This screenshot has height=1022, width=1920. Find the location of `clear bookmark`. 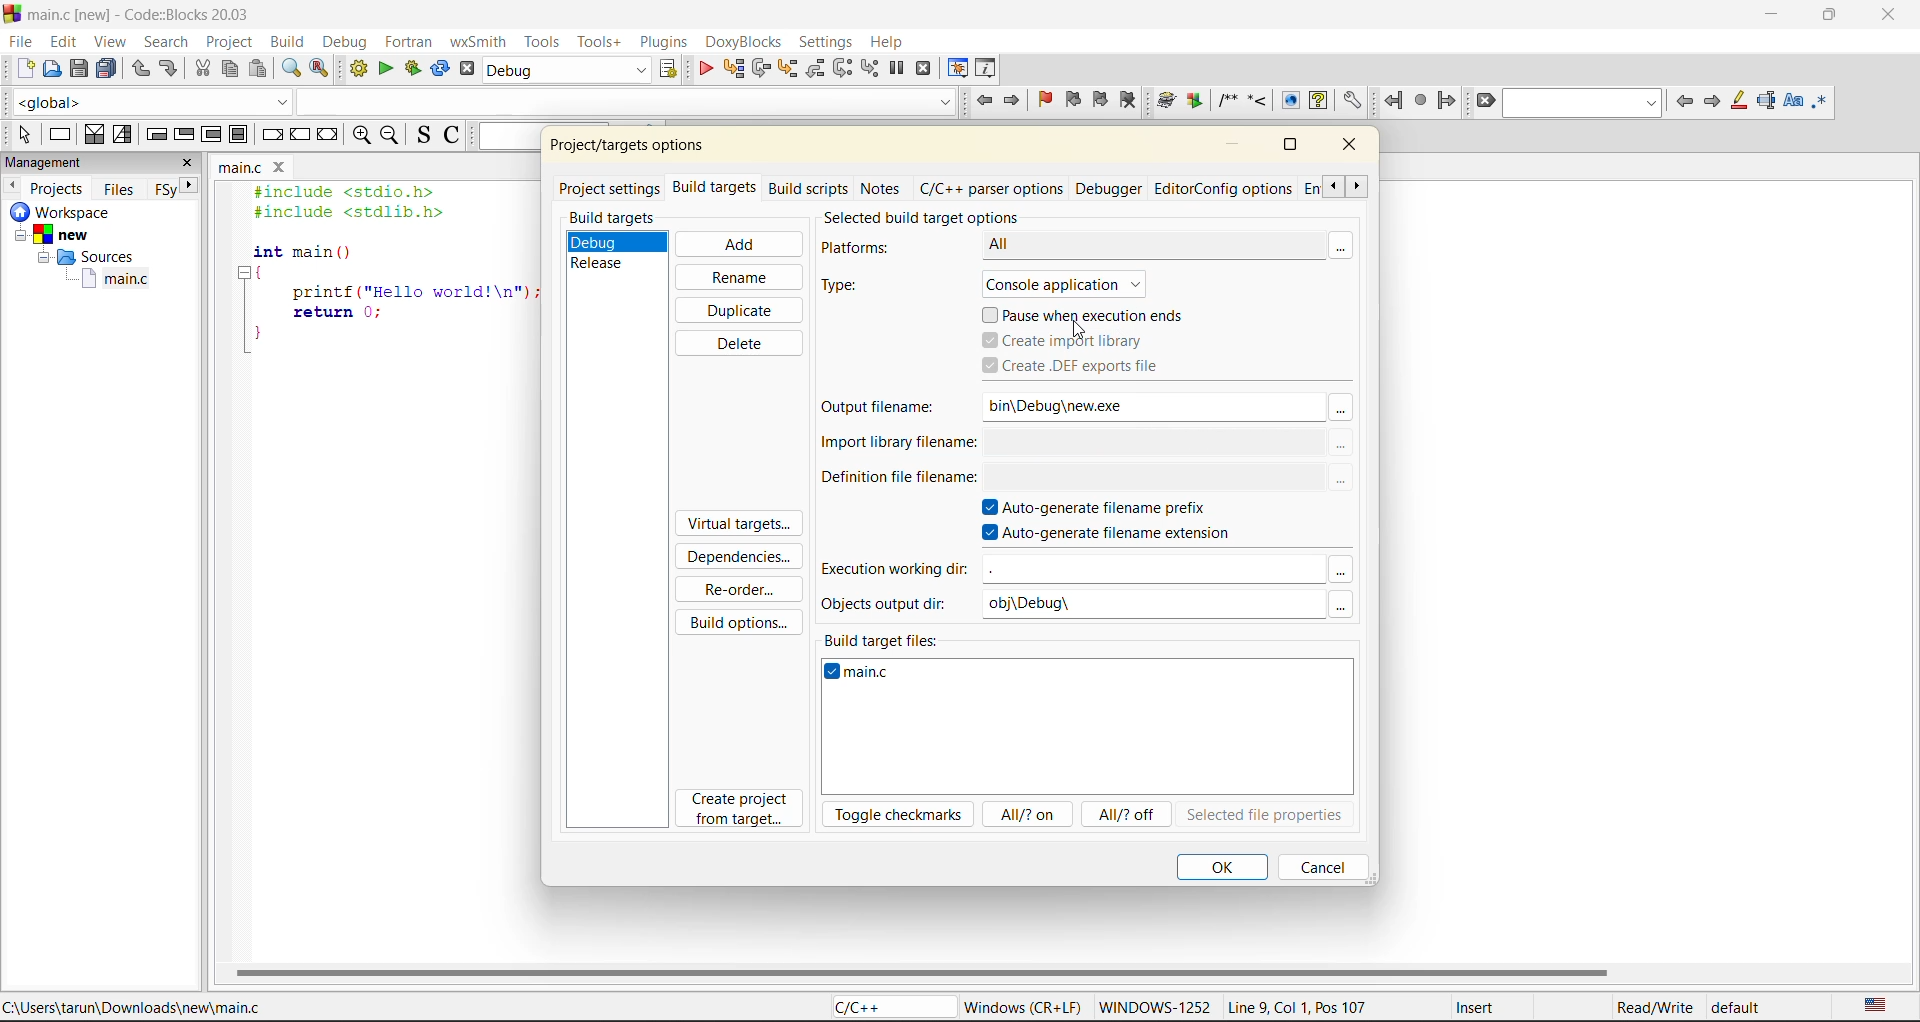

clear bookmark is located at coordinates (1128, 99).